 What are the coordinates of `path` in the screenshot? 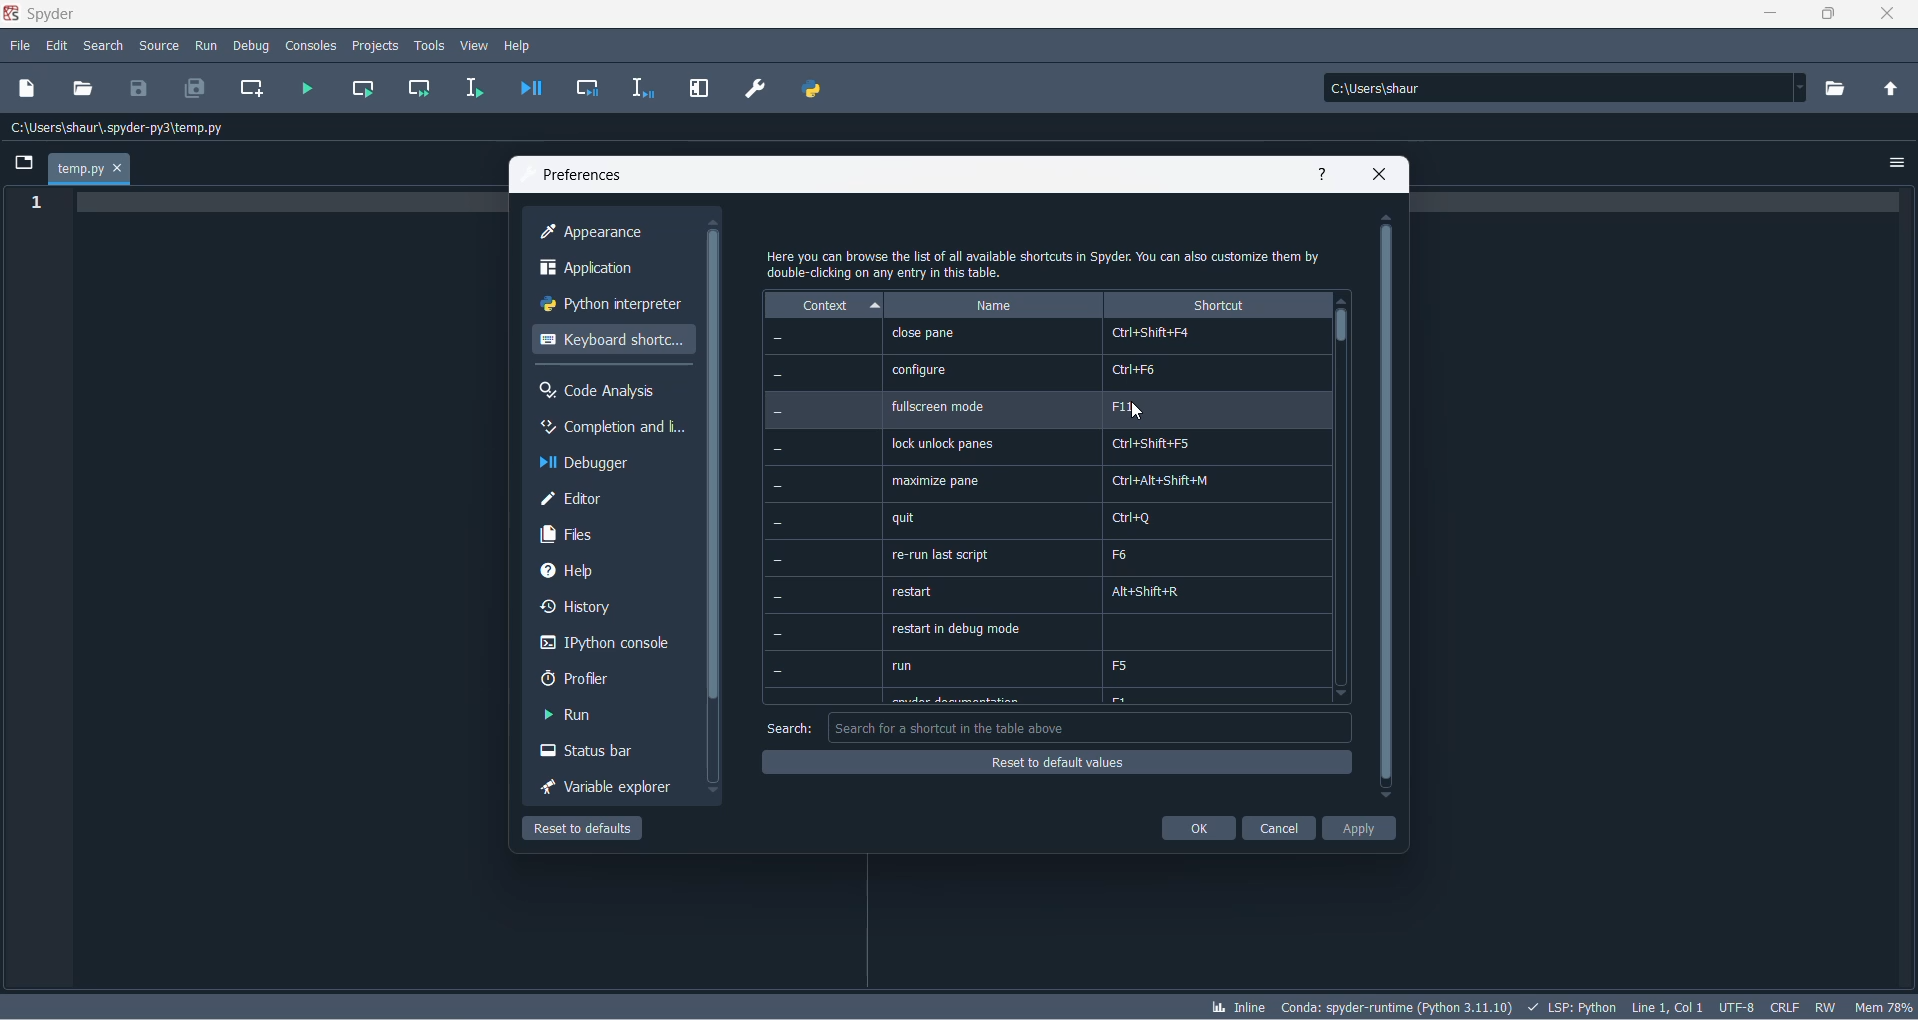 It's located at (1560, 88).